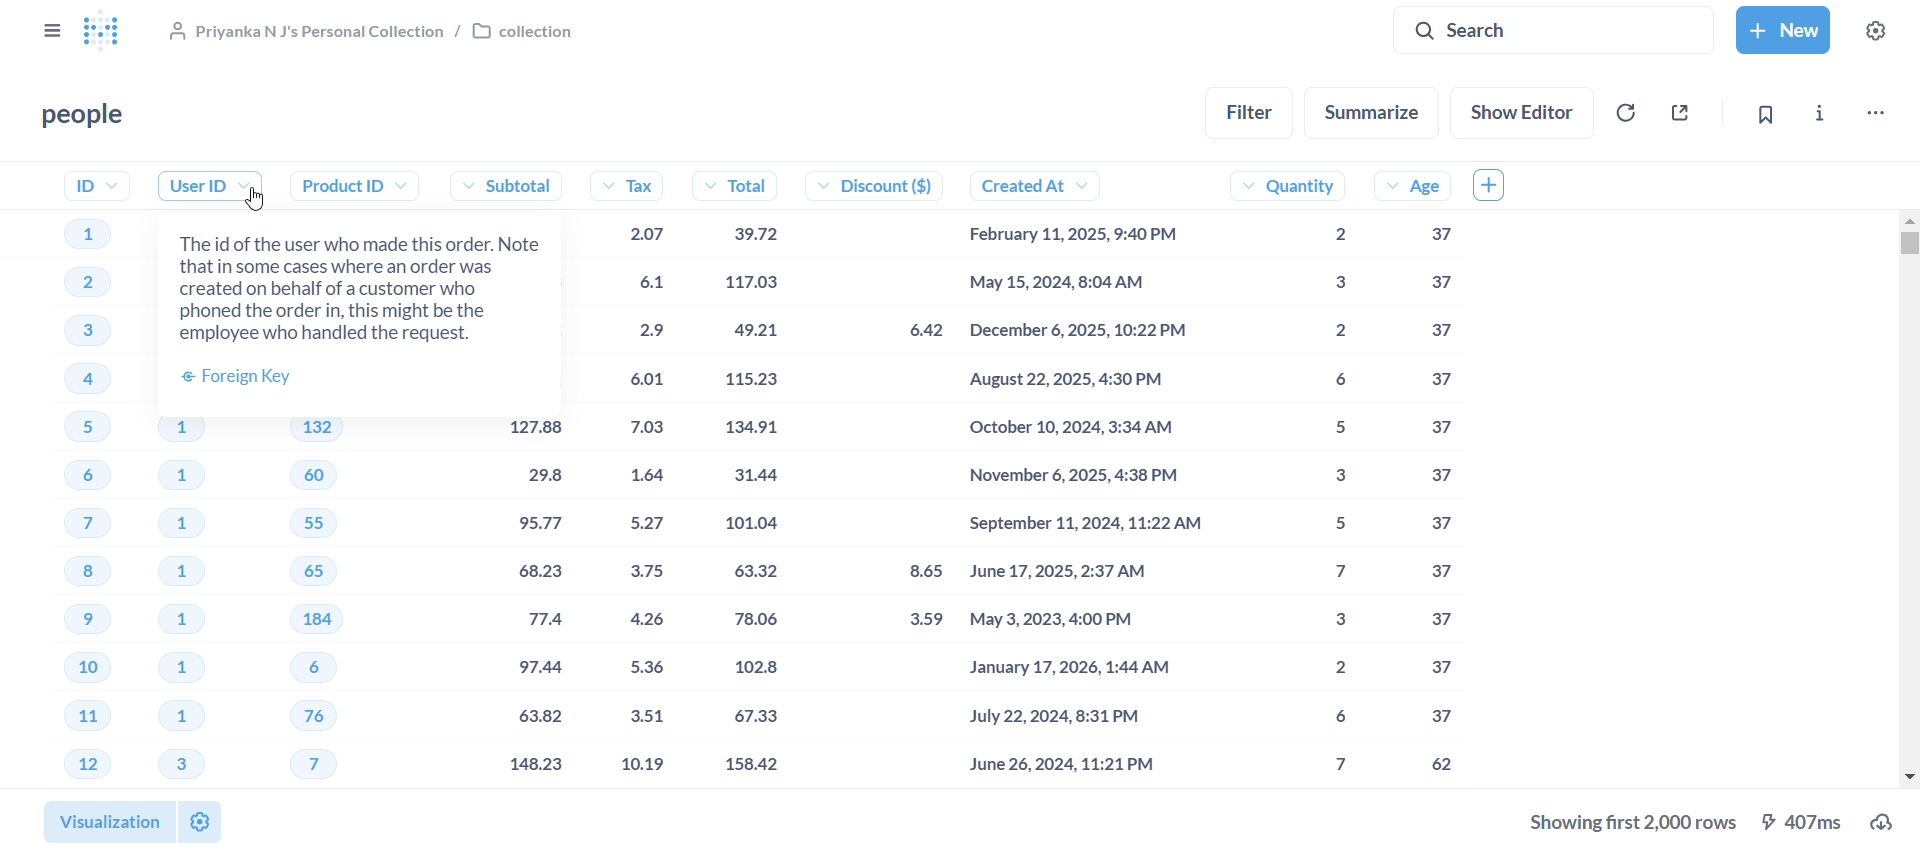  I want to click on filter , so click(1248, 111).